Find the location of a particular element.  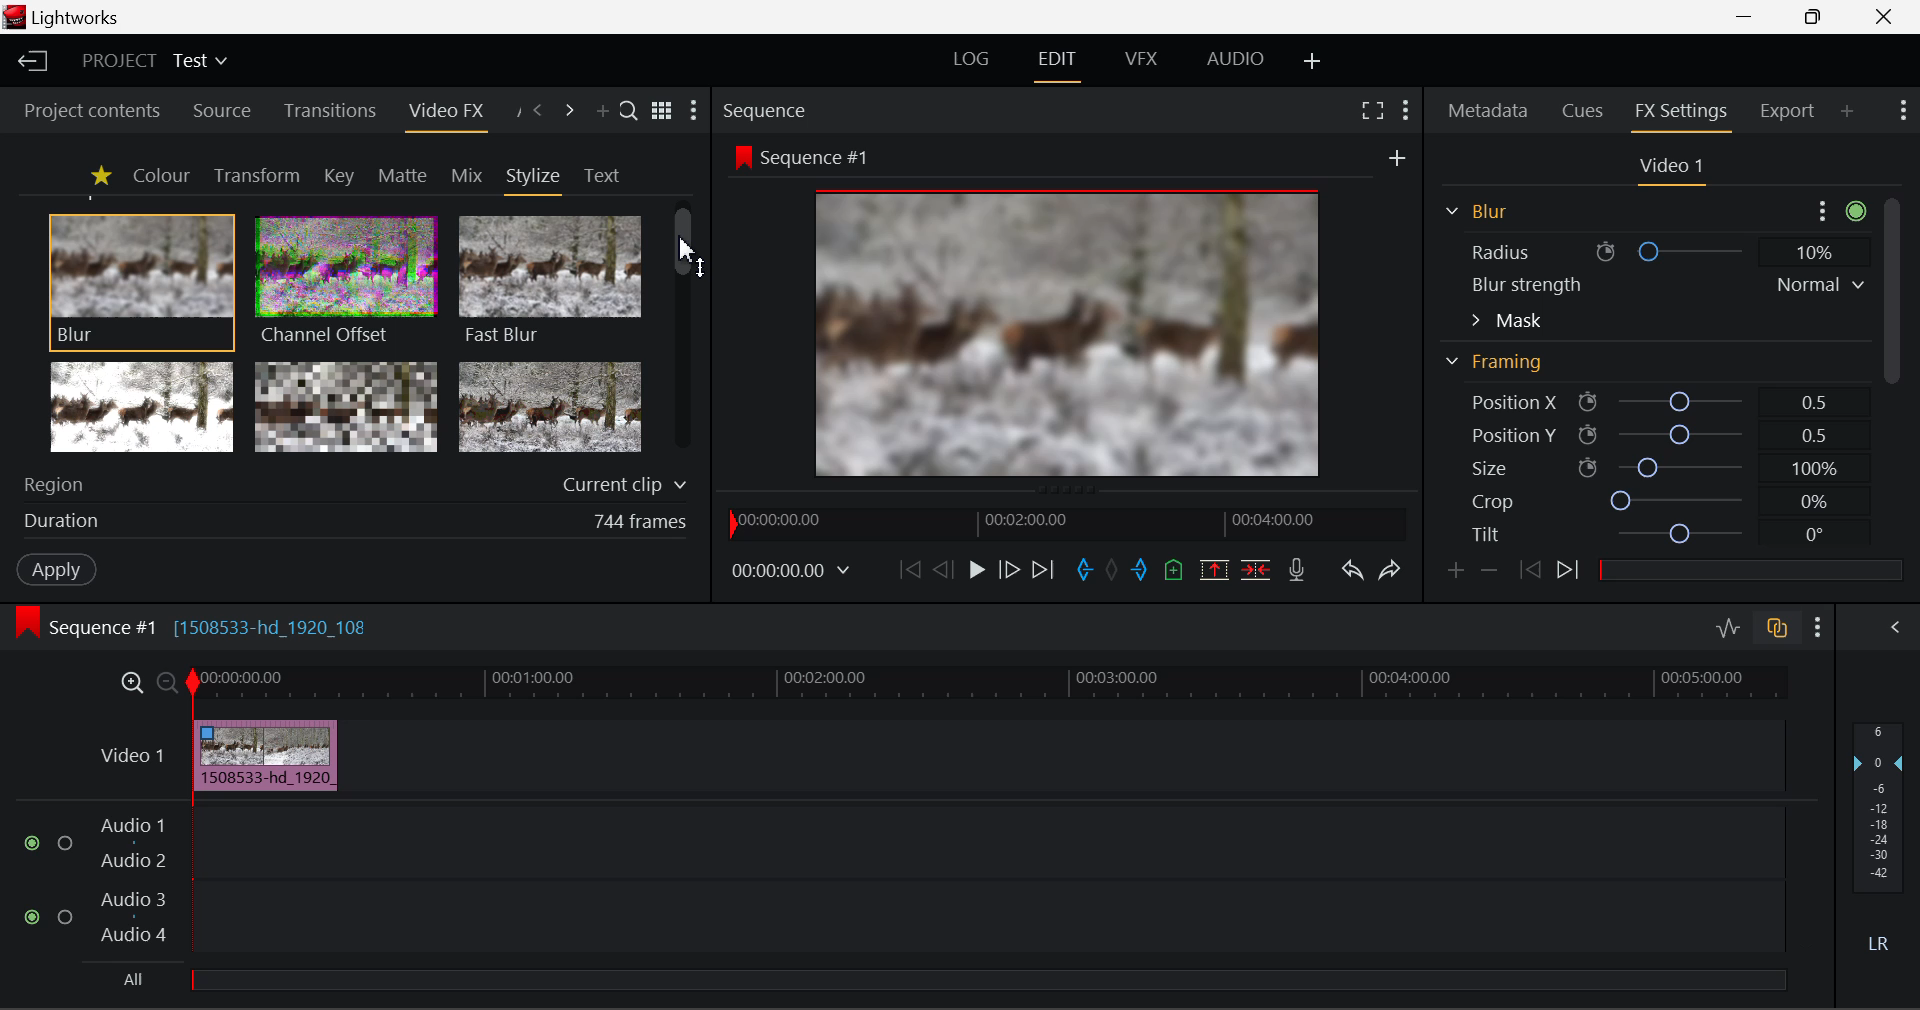

Go Back is located at coordinates (943, 570).